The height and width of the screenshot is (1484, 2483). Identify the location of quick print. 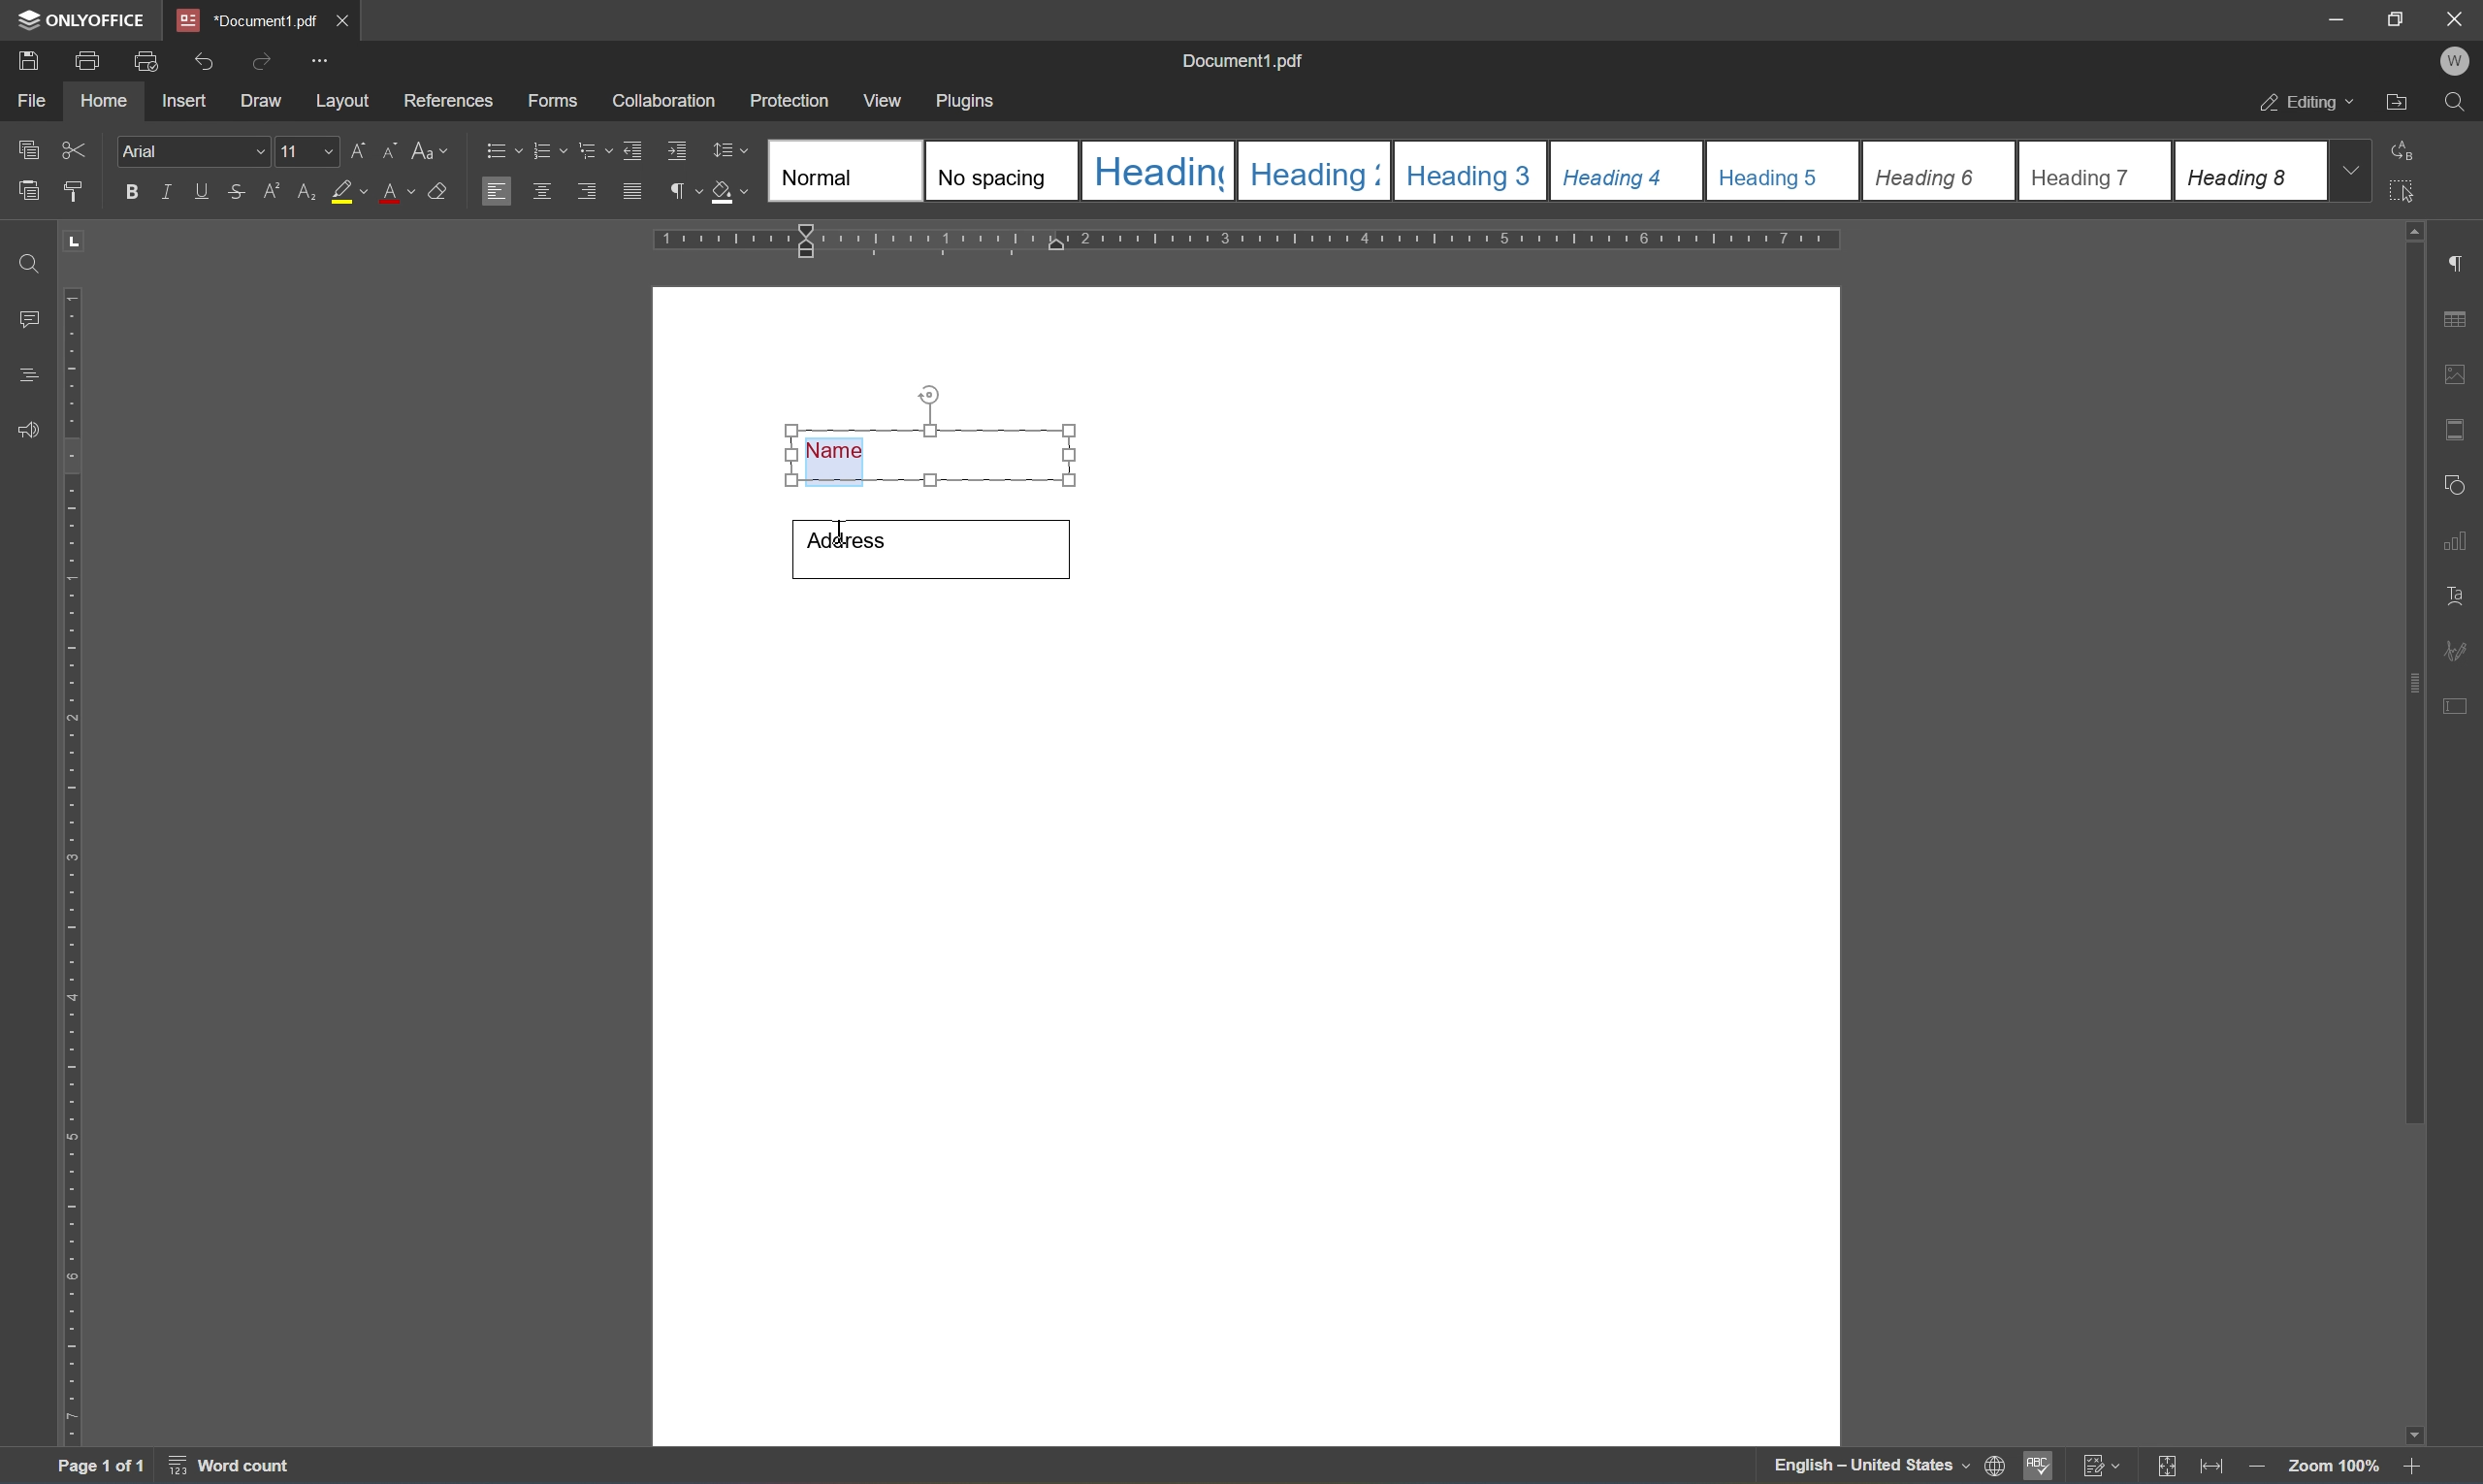
(141, 59).